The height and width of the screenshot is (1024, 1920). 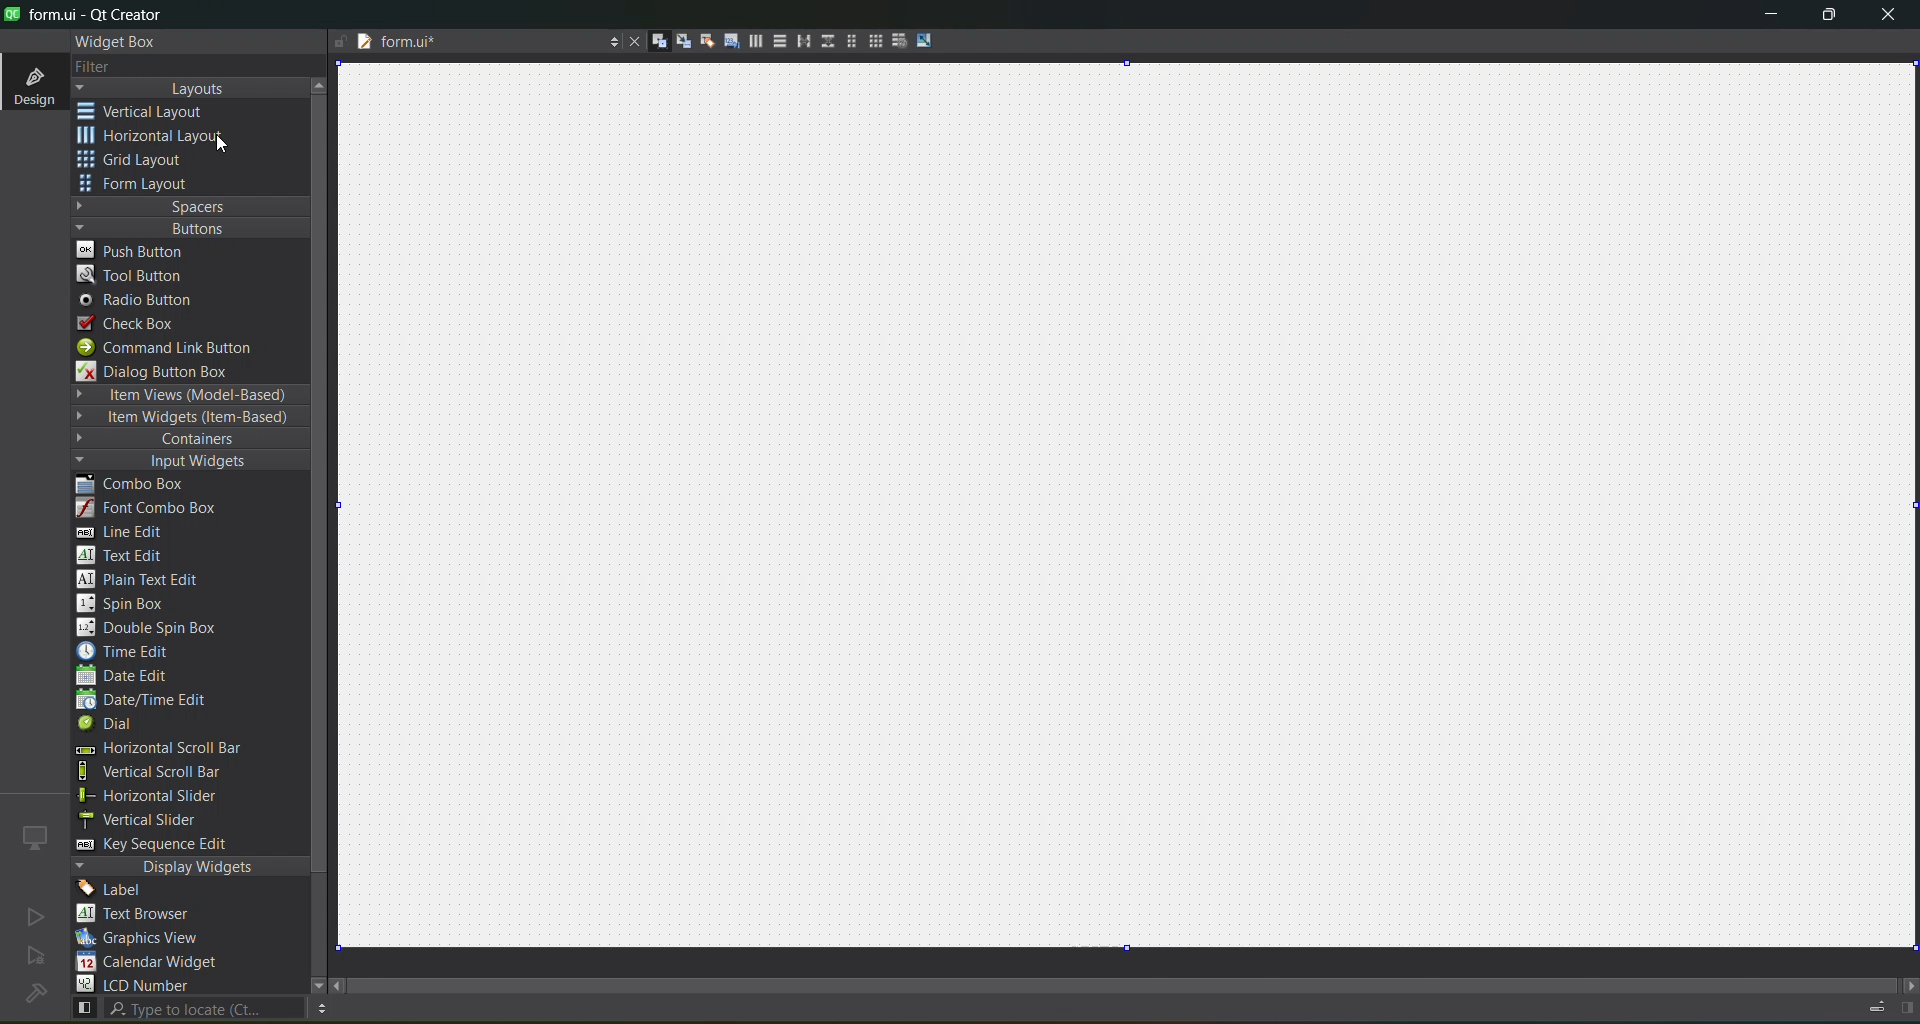 What do you see at coordinates (191, 867) in the screenshot?
I see `display widgets` at bounding box center [191, 867].